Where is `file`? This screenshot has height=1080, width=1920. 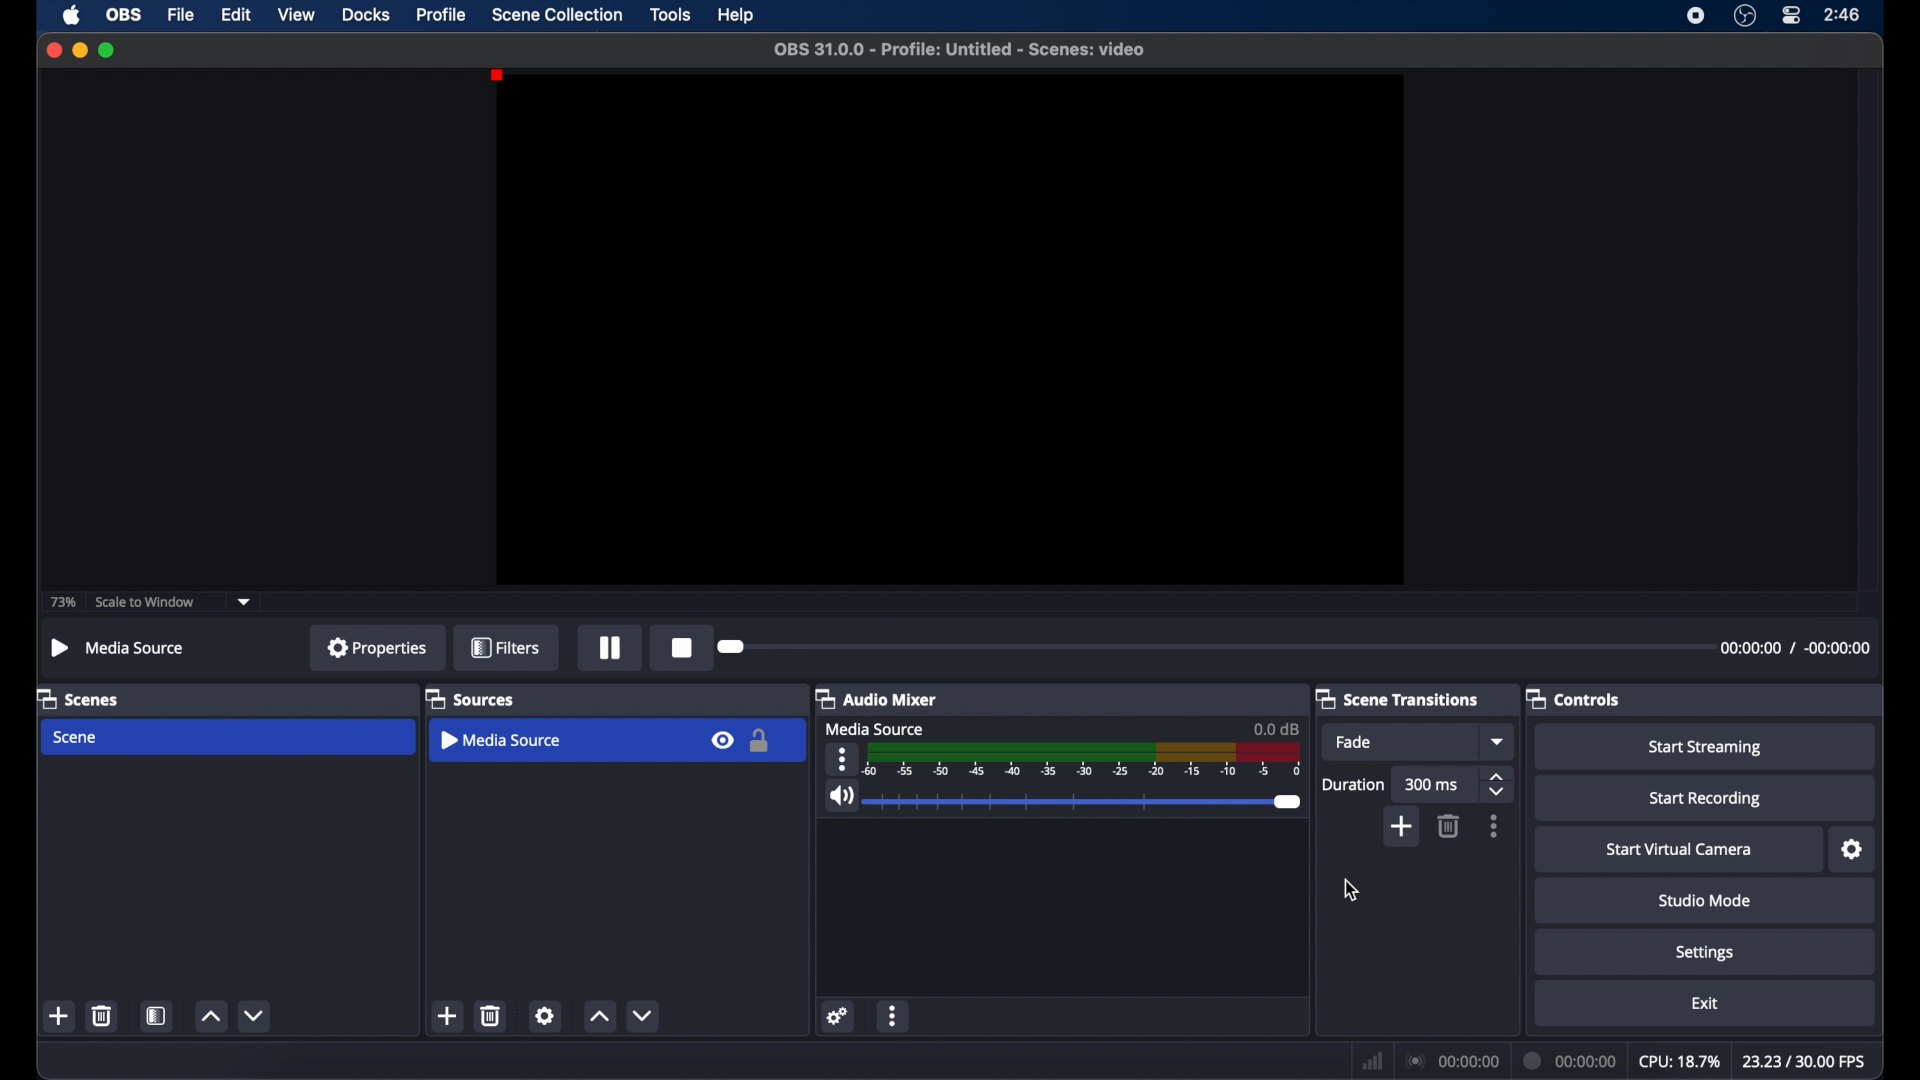 file is located at coordinates (182, 15).